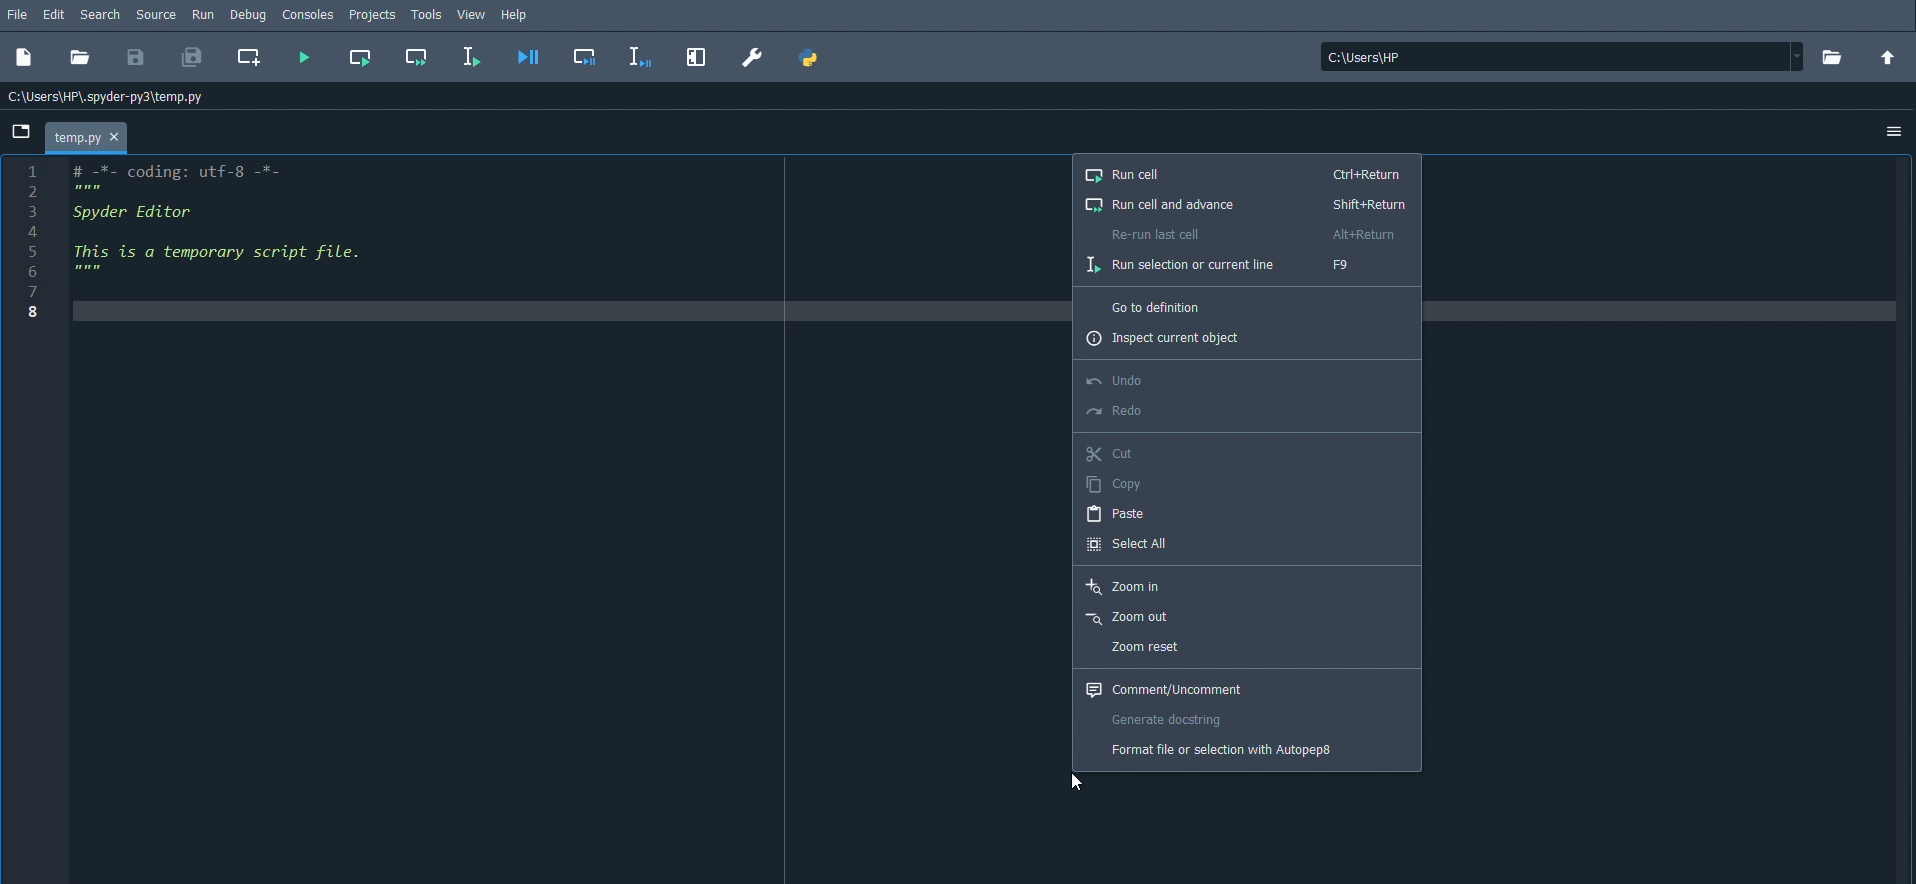  I want to click on Browse a working directory, so click(1830, 56).